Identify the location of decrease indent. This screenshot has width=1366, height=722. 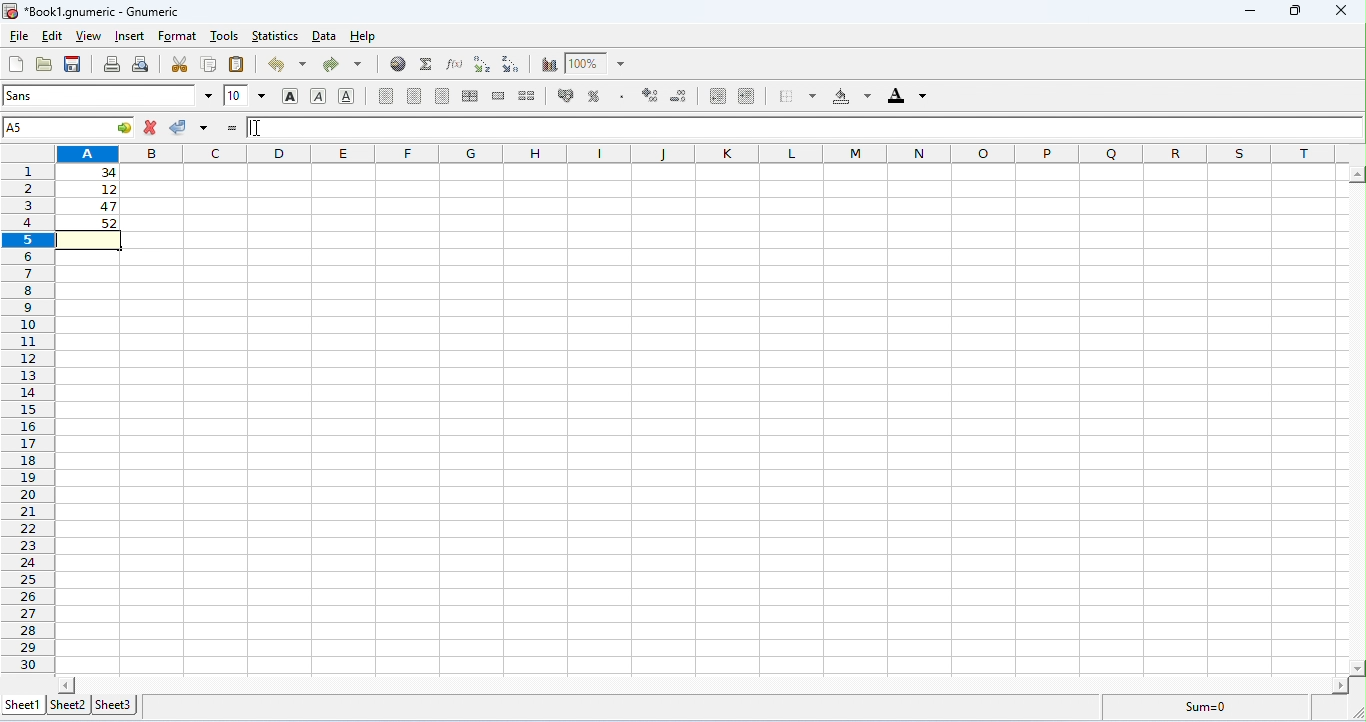
(719, 96).